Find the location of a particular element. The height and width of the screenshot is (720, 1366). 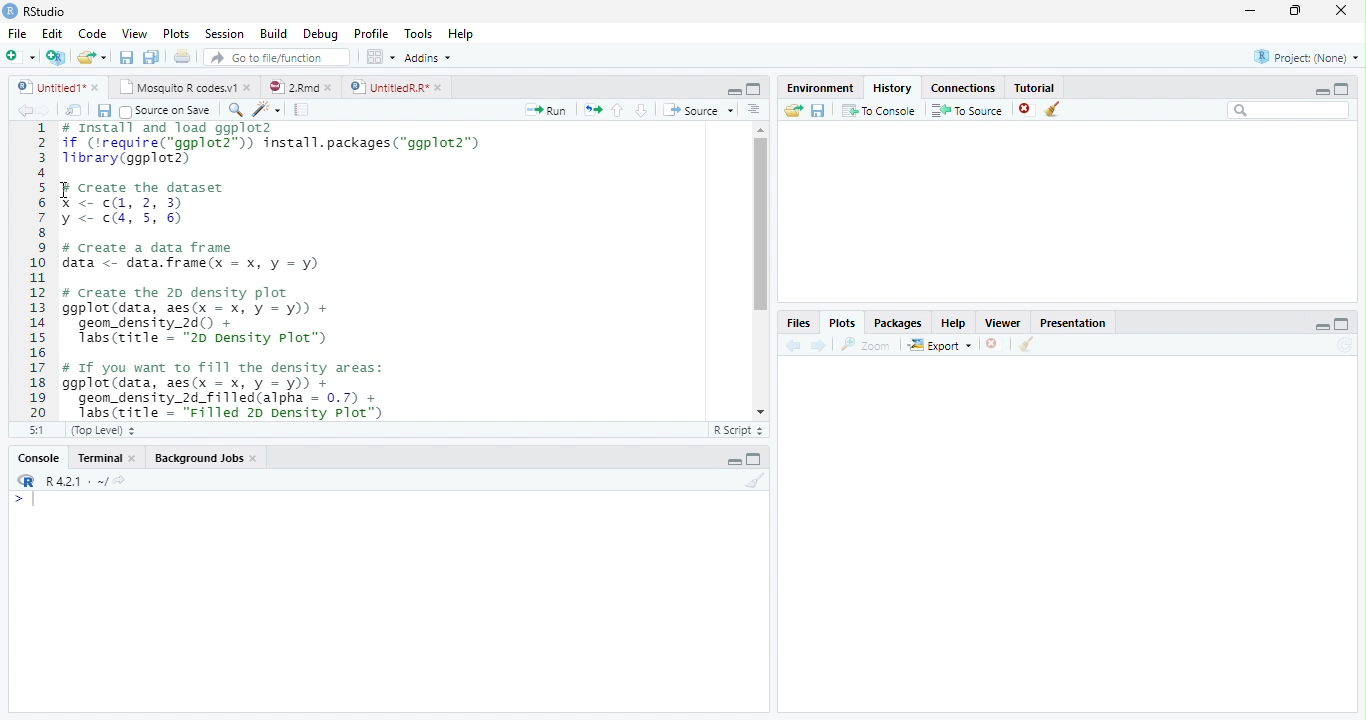

Background Jobs is located at coordinates (200, 459).